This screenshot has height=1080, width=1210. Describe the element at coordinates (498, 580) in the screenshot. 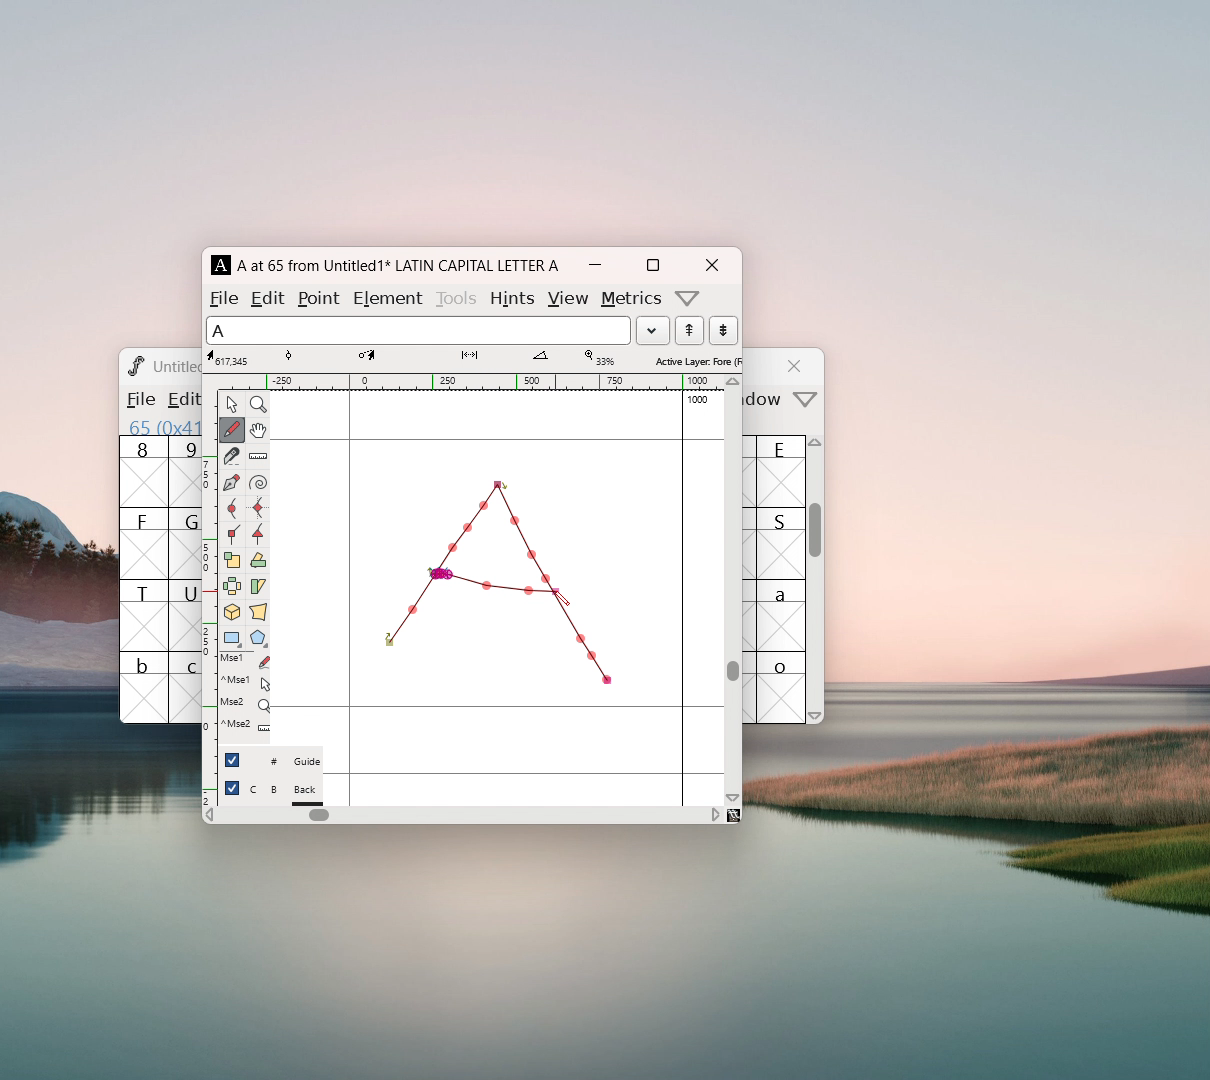

I see `draw A` at that location.